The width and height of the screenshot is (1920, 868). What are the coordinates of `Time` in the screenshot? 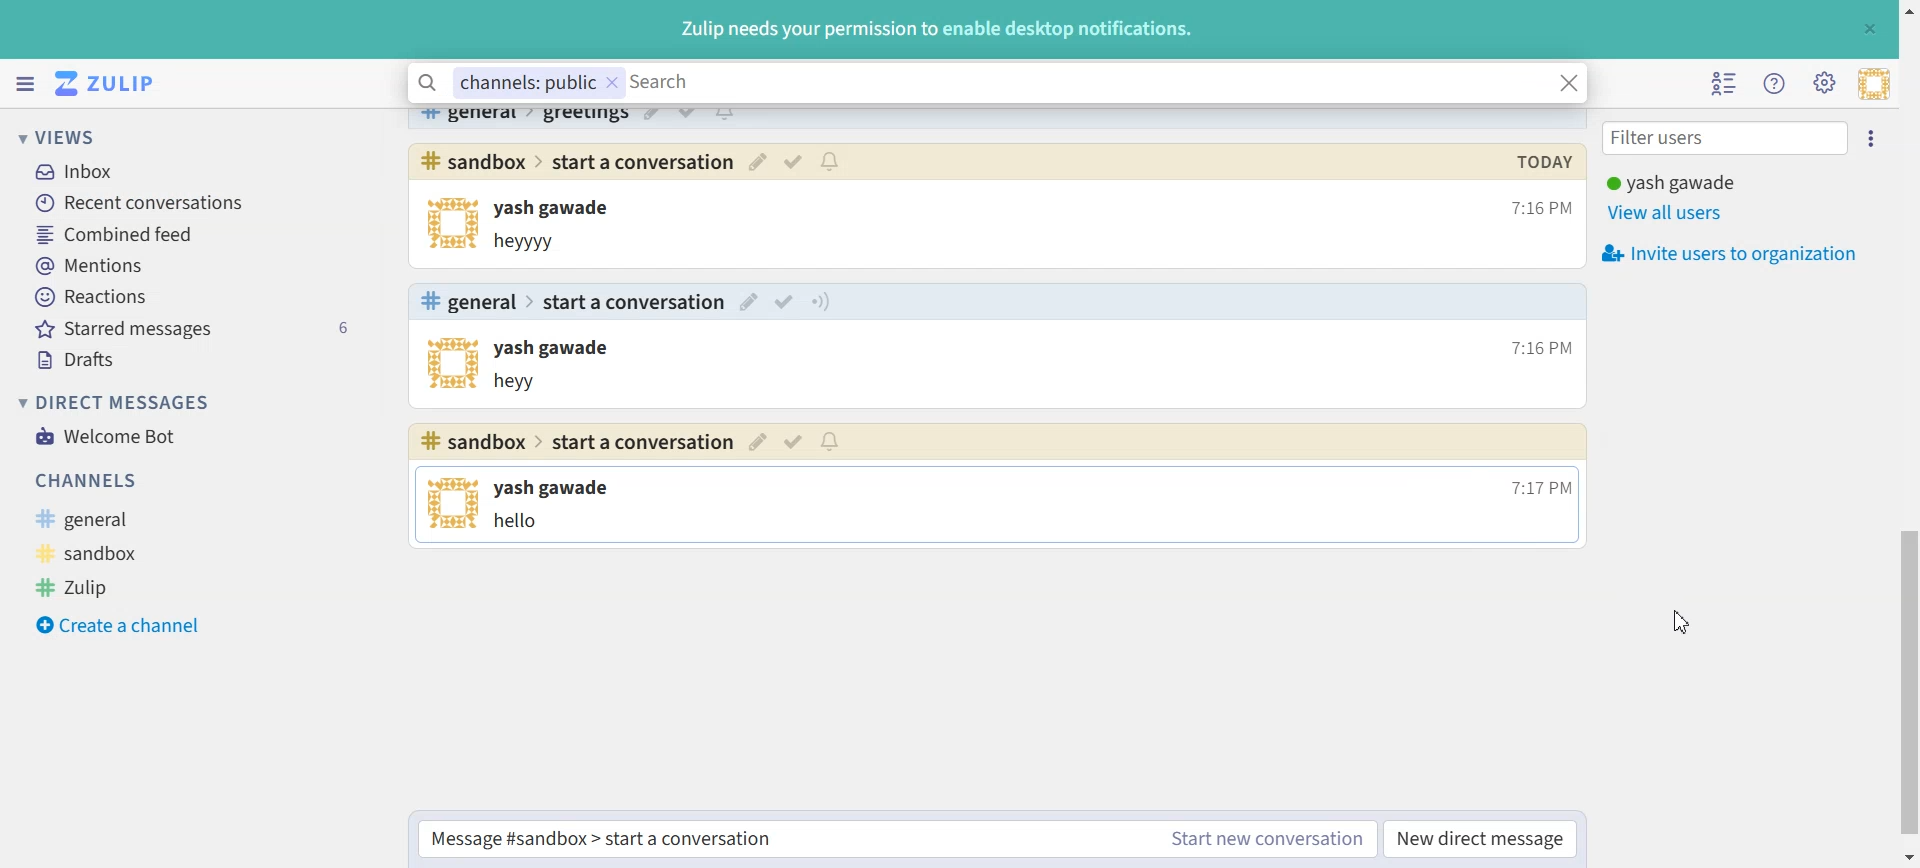 It's located at (1538, 485).